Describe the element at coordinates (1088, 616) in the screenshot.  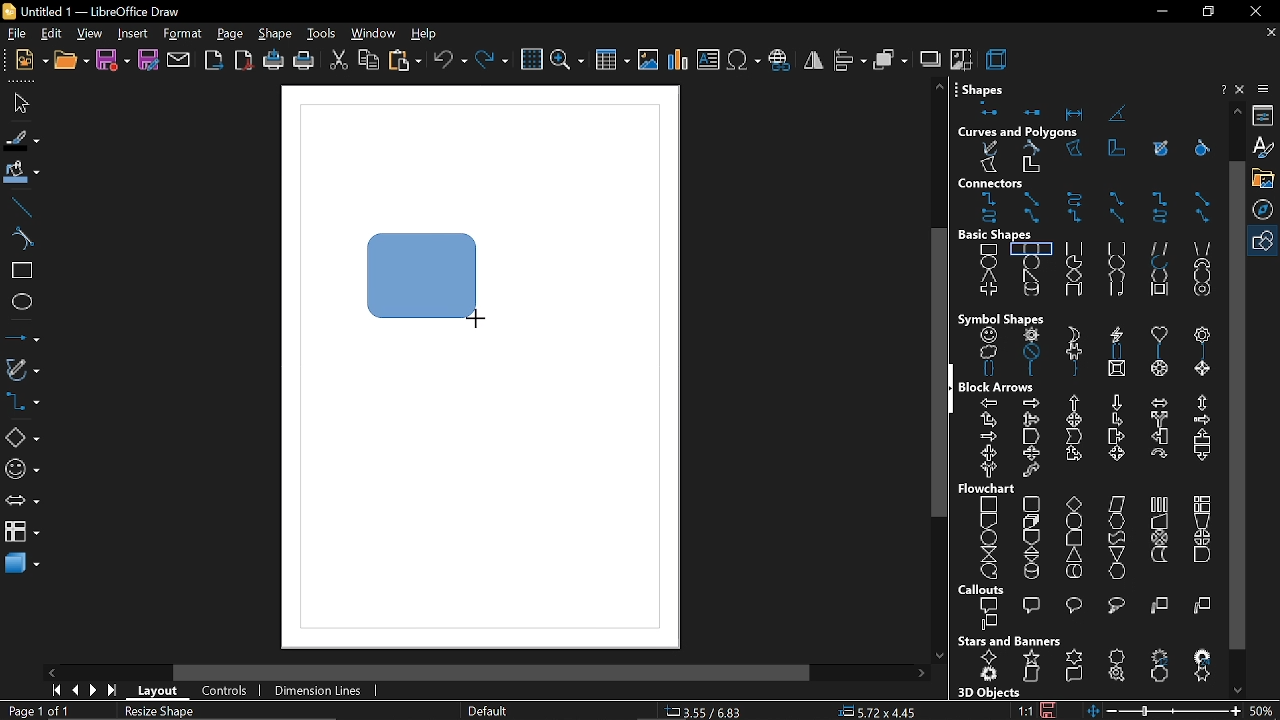
I see `callout` at that location.